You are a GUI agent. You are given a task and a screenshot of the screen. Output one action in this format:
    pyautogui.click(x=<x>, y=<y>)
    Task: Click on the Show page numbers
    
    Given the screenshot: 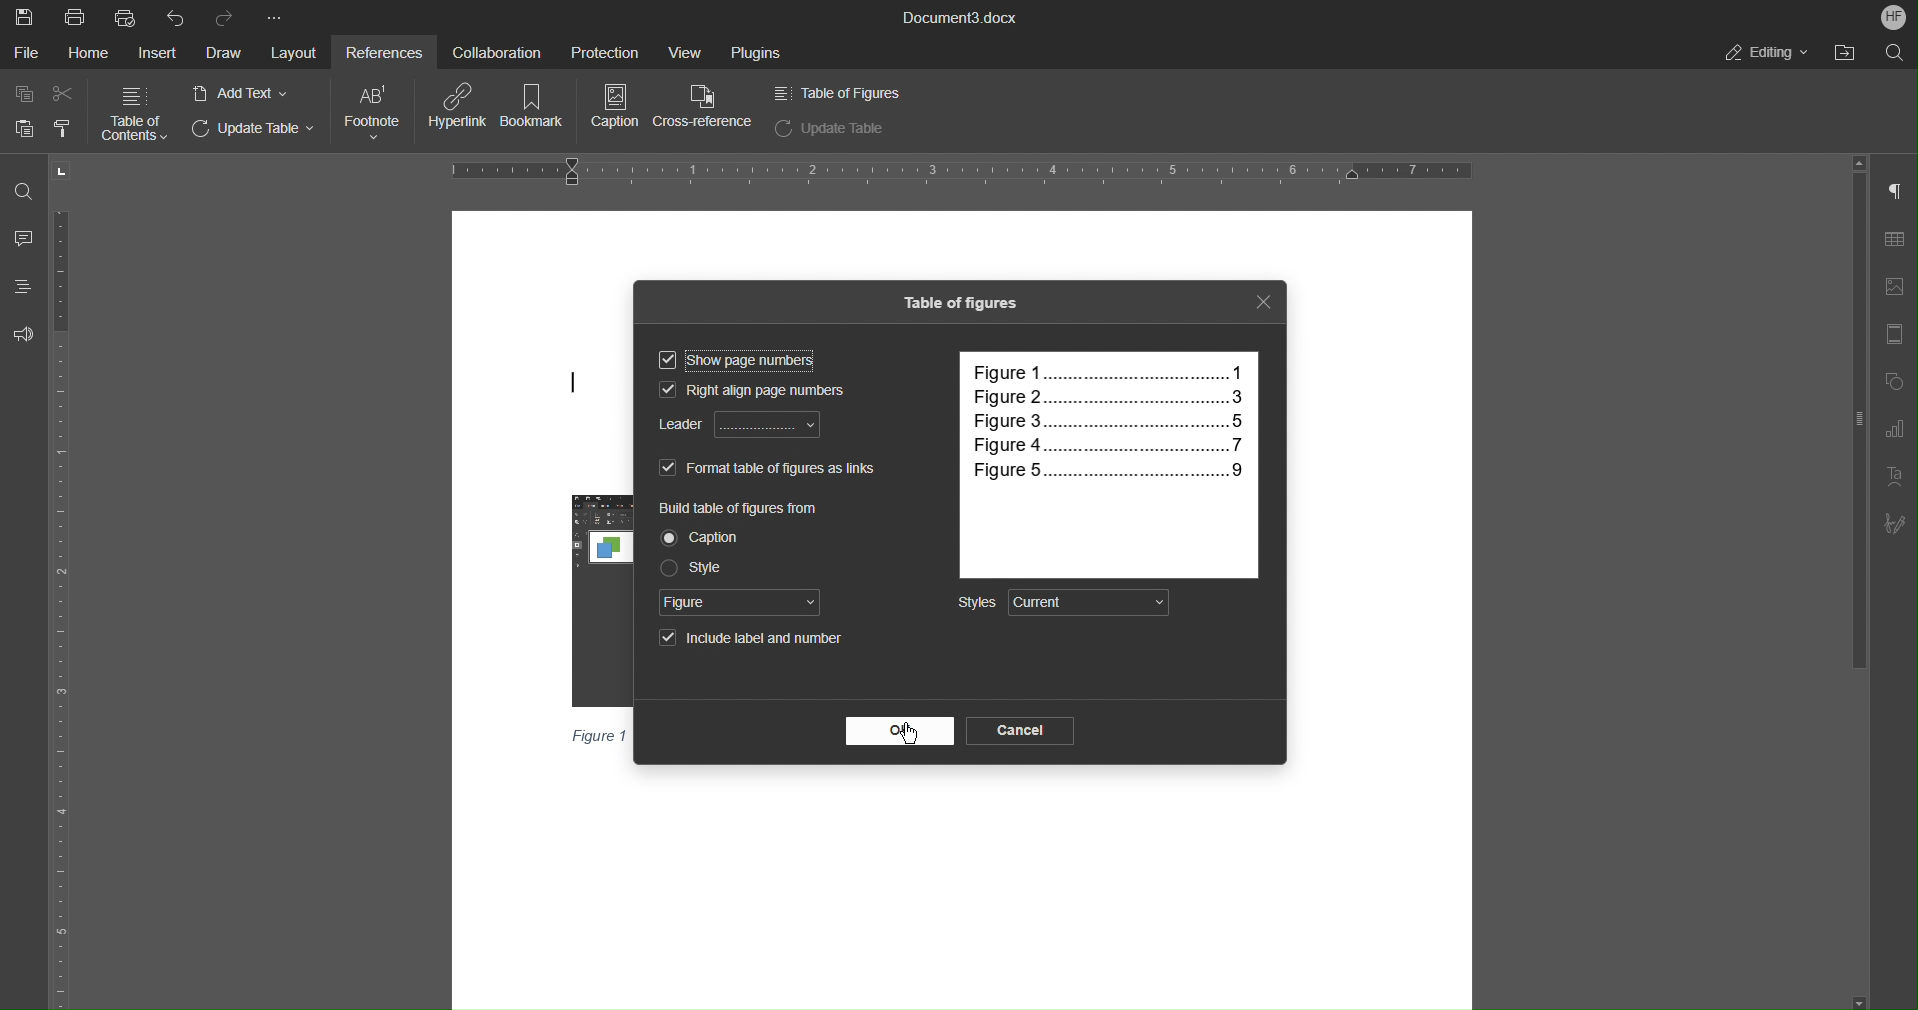 What is the action you would take?
    pyautogui.click(x=737, y=364)
    